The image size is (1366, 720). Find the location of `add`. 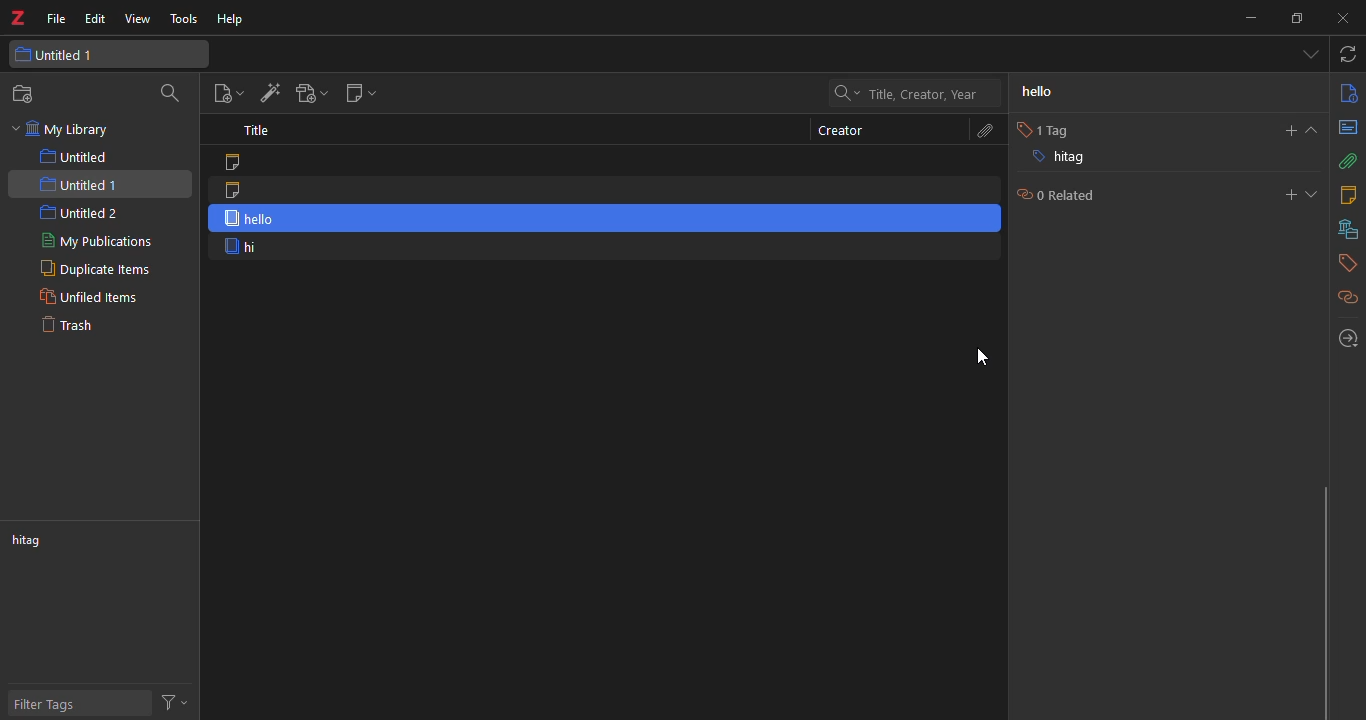

add is located at coordinates (1290, 197).